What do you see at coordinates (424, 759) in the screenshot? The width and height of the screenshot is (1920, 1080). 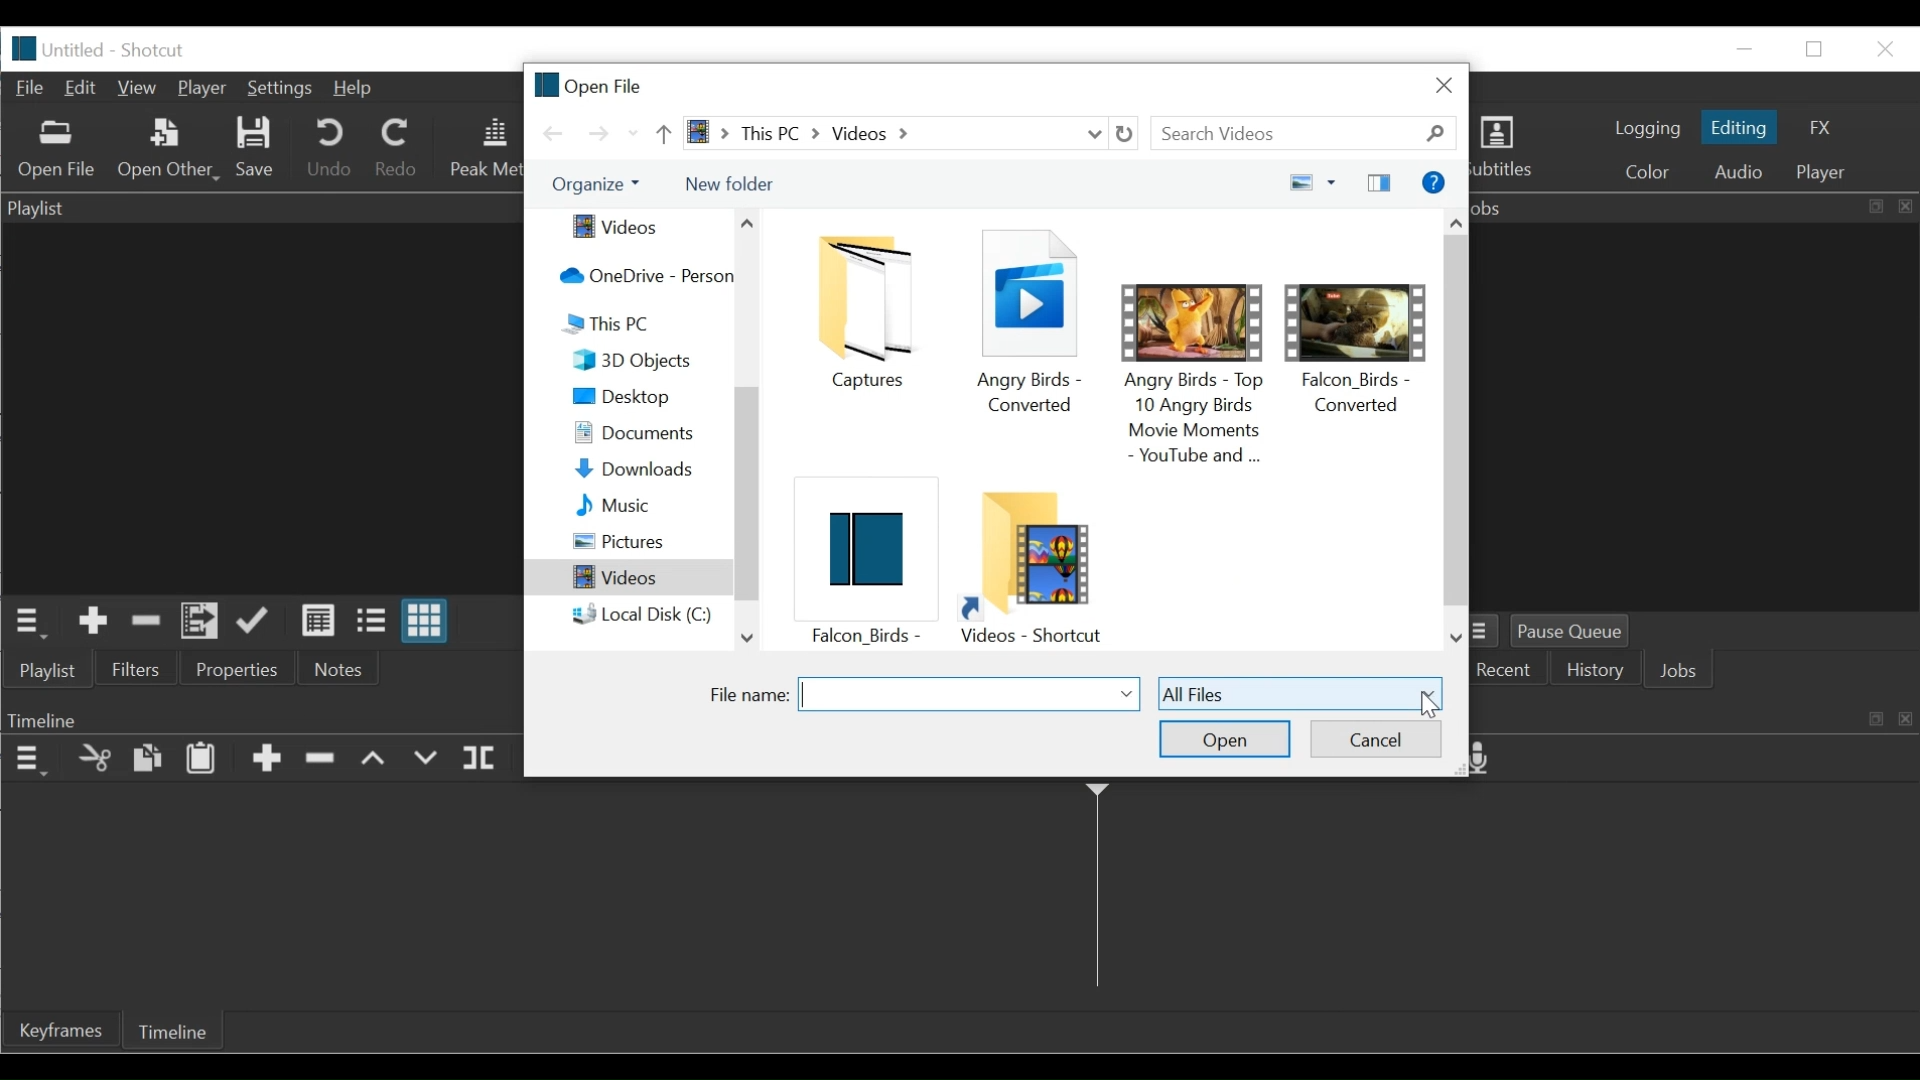 I see `Overwrite` at bounding box center [424, 759].